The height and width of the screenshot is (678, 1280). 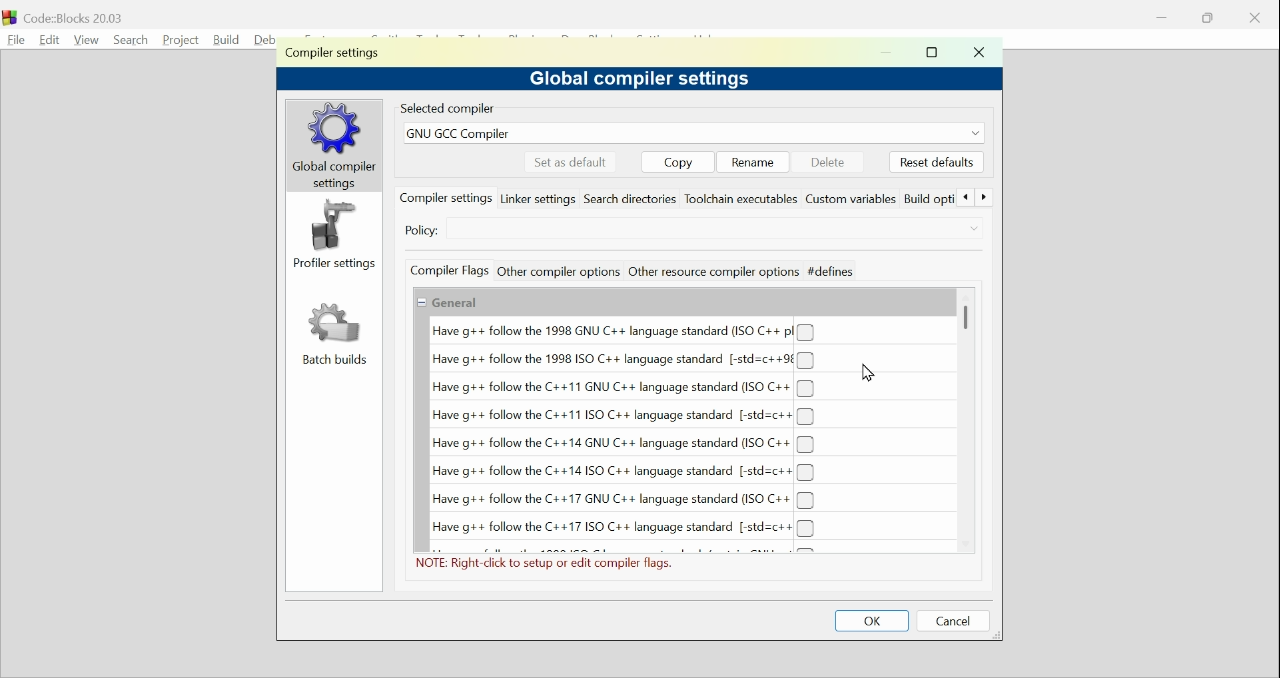 I want to click on Compiler setting, so click(x=338, y=54).